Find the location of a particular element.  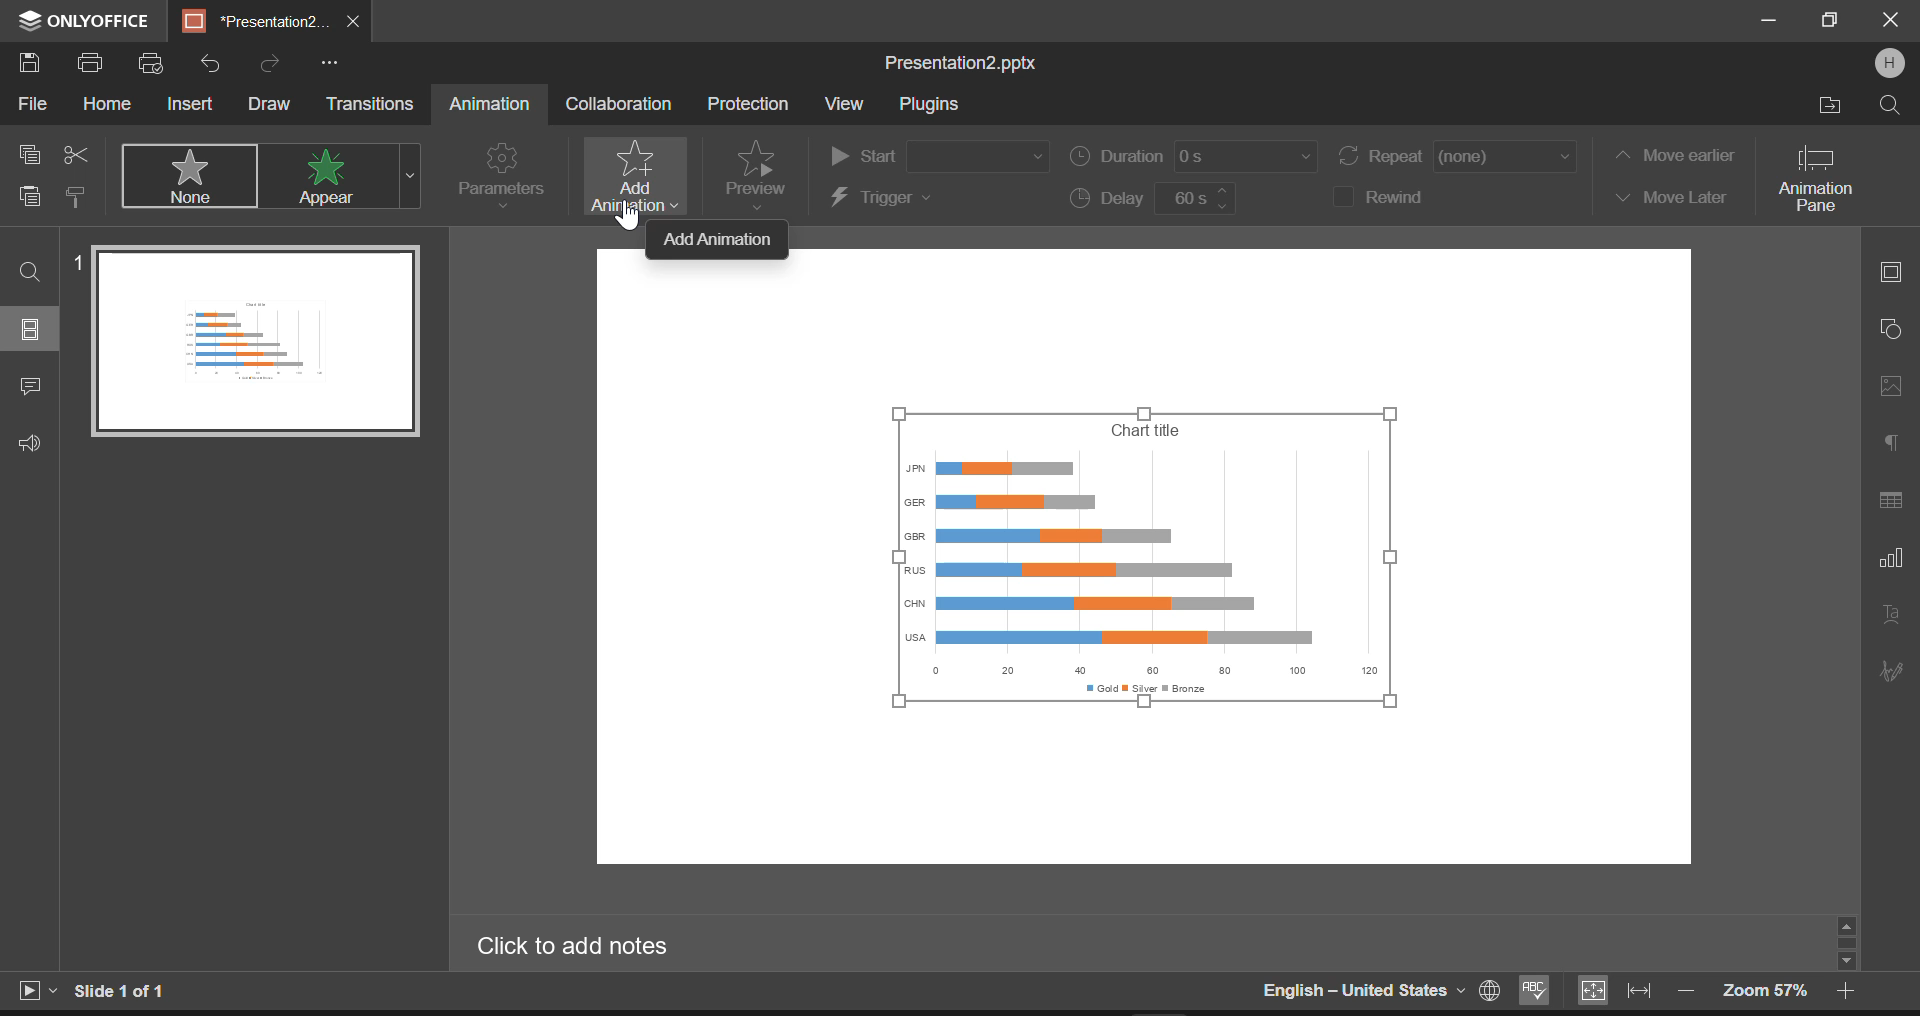

Slide Settings is located at coordinates (1888, 270).